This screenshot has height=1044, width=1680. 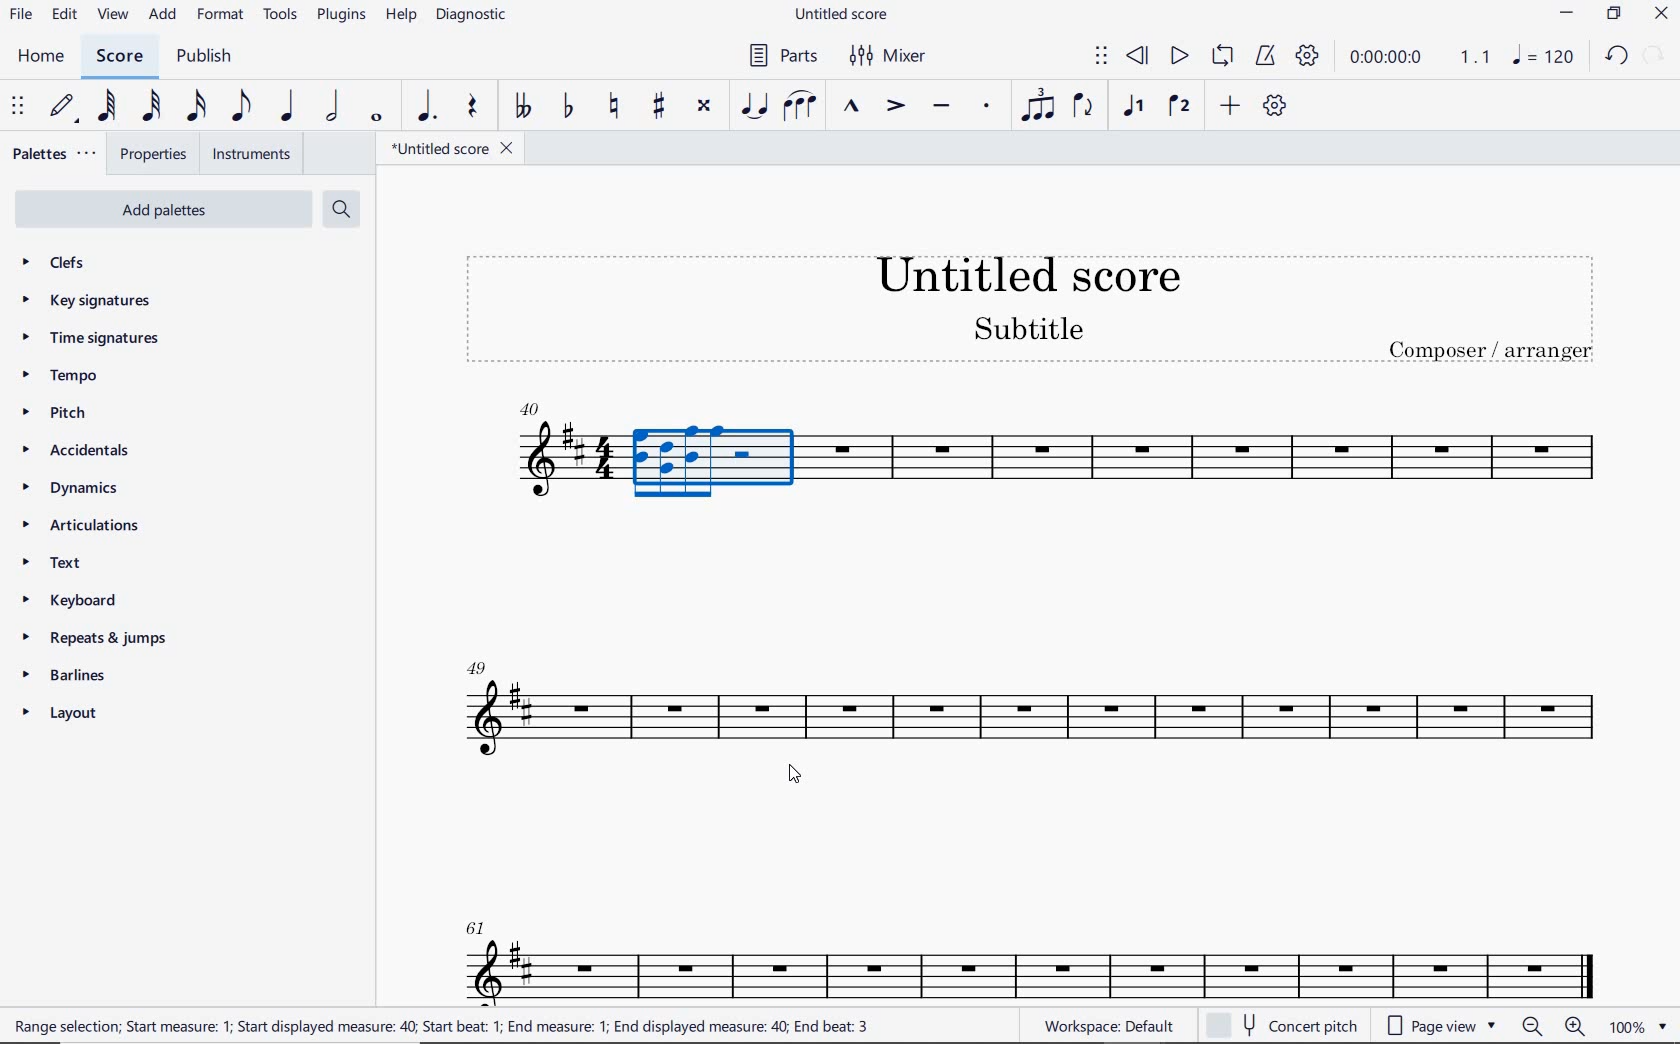 What do you see at coordinates (66, 264) in the screenshot?
I see `CLEFS` at bounding box center [66, 264].